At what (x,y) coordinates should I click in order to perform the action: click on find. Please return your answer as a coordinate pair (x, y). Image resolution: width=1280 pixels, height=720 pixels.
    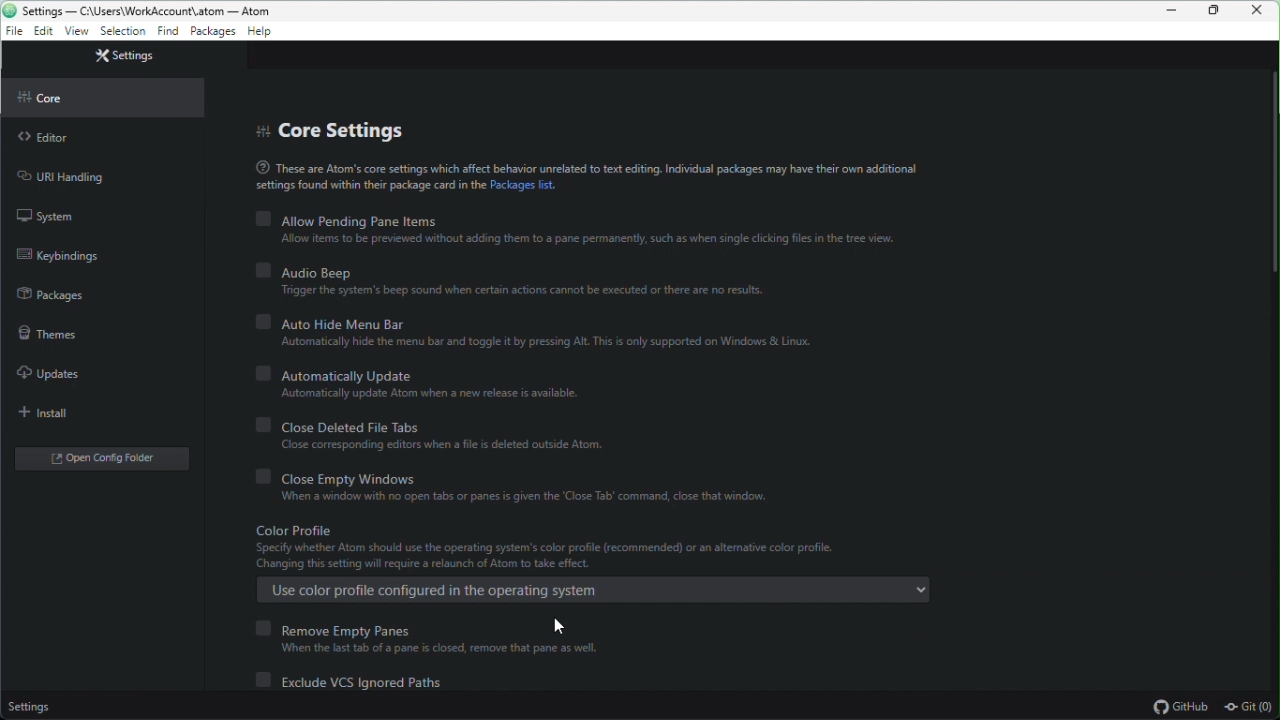
    Looking at the image, I should click on (166, 34).